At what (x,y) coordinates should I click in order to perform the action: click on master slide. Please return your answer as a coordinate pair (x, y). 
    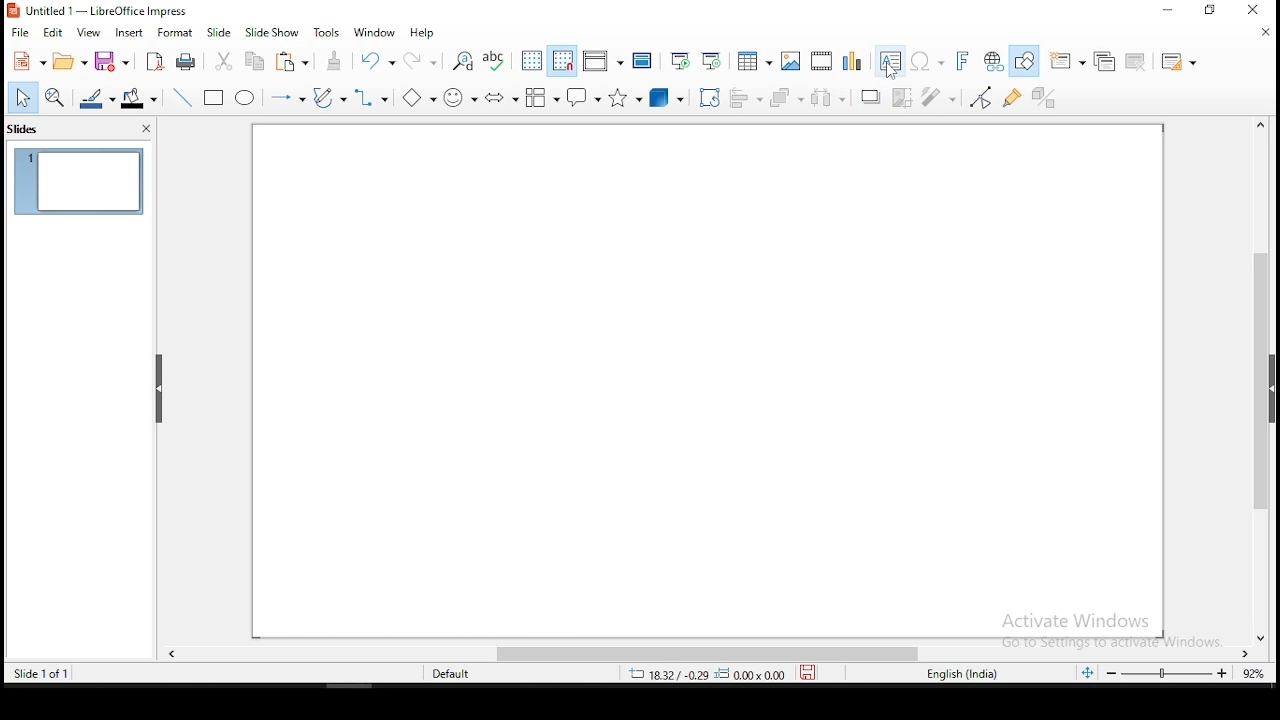
    Looking at the image, I should click on (643, 59).